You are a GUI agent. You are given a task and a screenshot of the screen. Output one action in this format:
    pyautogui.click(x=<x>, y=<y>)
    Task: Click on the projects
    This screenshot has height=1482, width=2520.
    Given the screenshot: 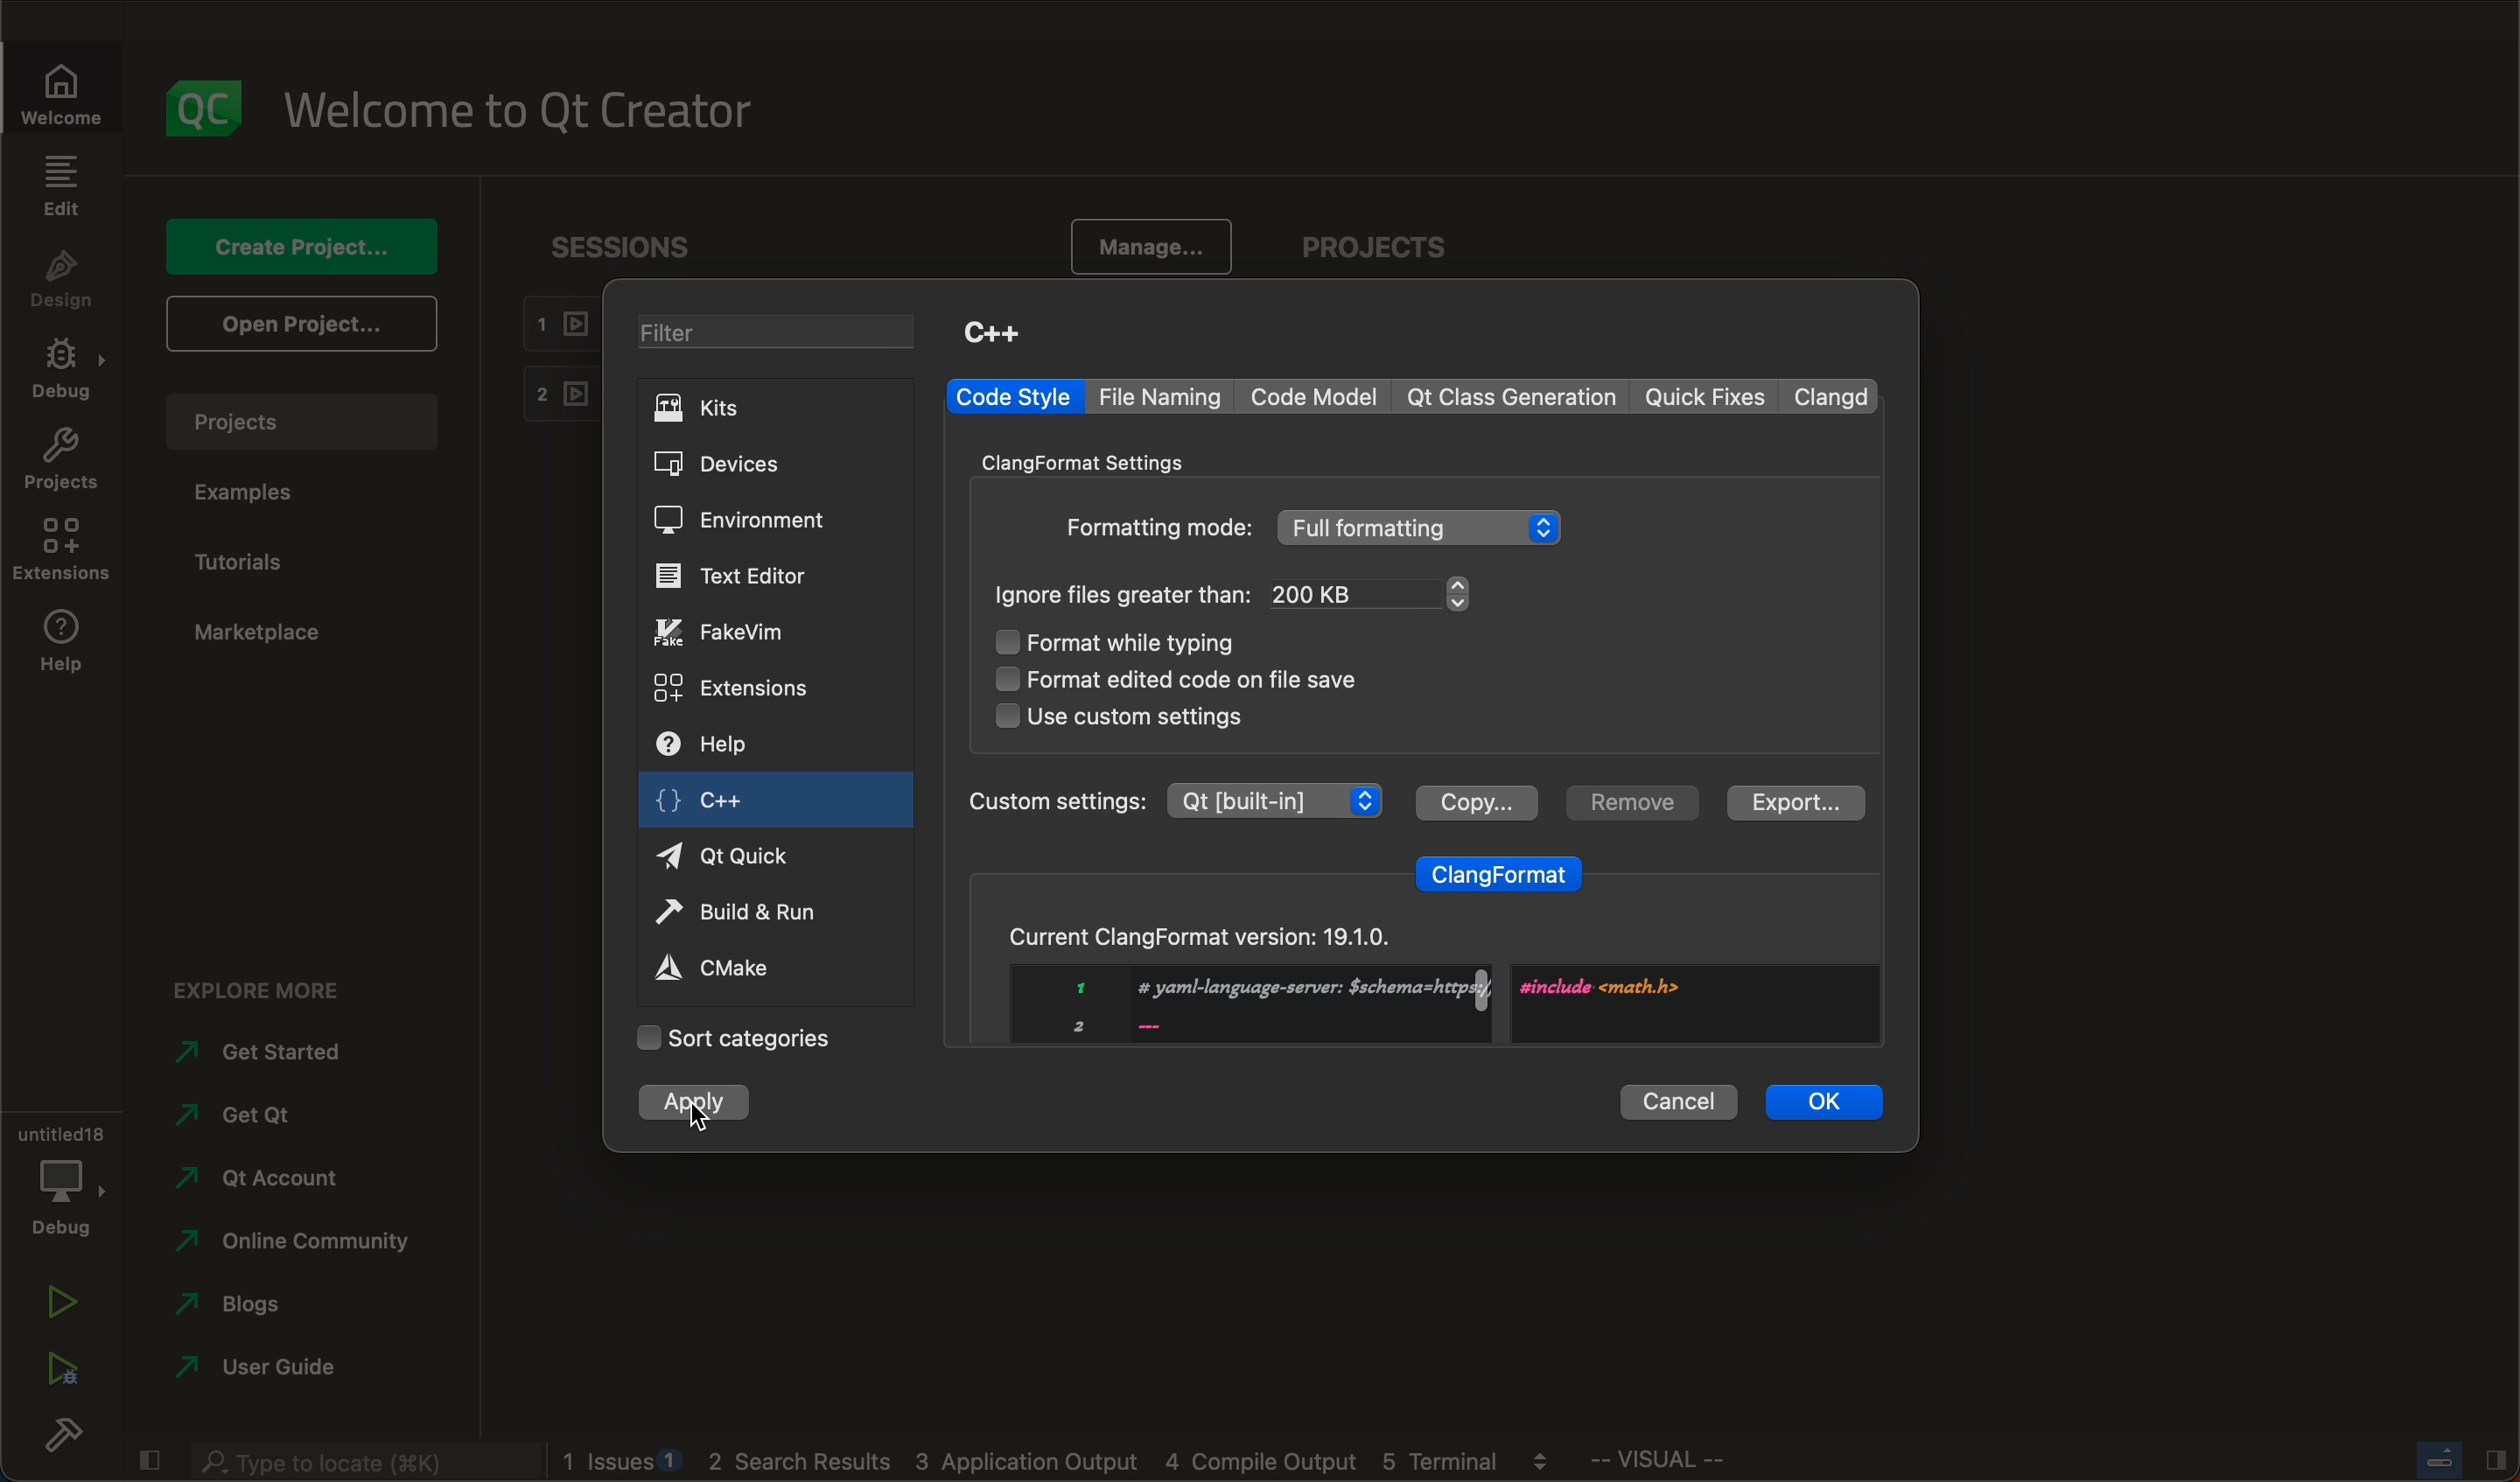 What is the action you would take?
    pyautogui.click(x=62, y=464)
    